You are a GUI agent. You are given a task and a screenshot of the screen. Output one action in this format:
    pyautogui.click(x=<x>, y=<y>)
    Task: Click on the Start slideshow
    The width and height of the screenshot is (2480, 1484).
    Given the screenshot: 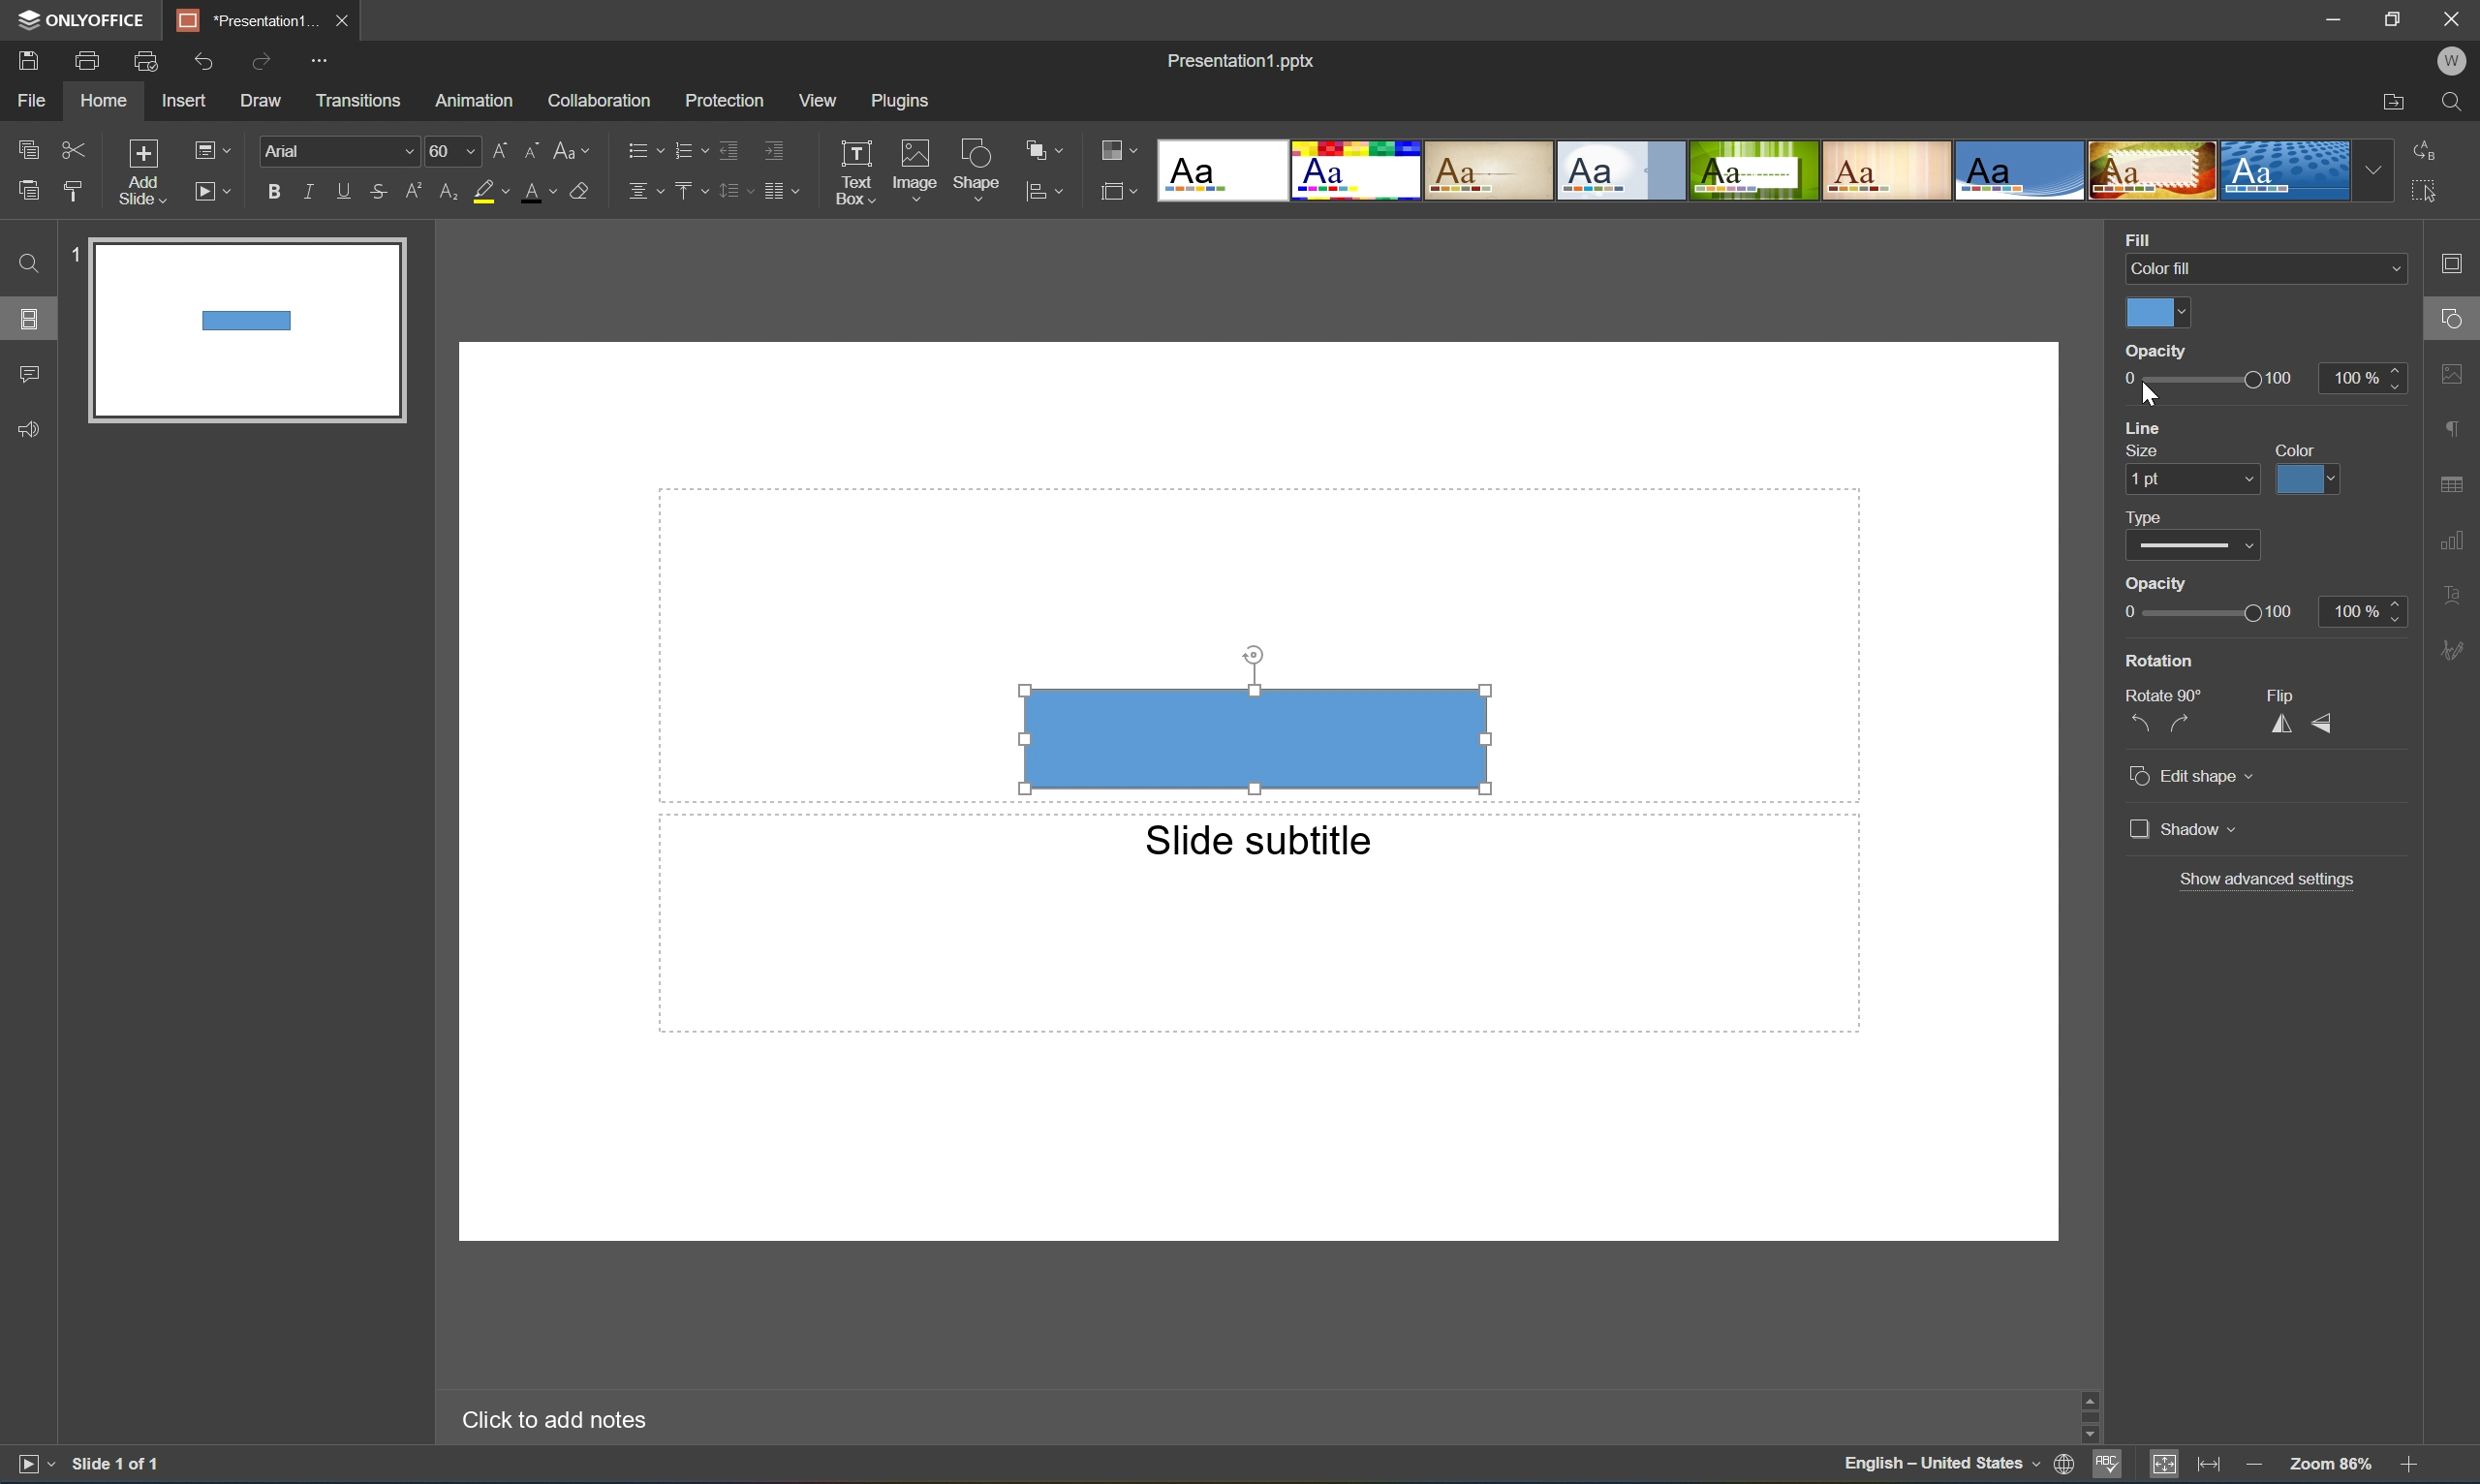 What is the action you would take?
    pyautogui.click(x=29, y=1468)
    